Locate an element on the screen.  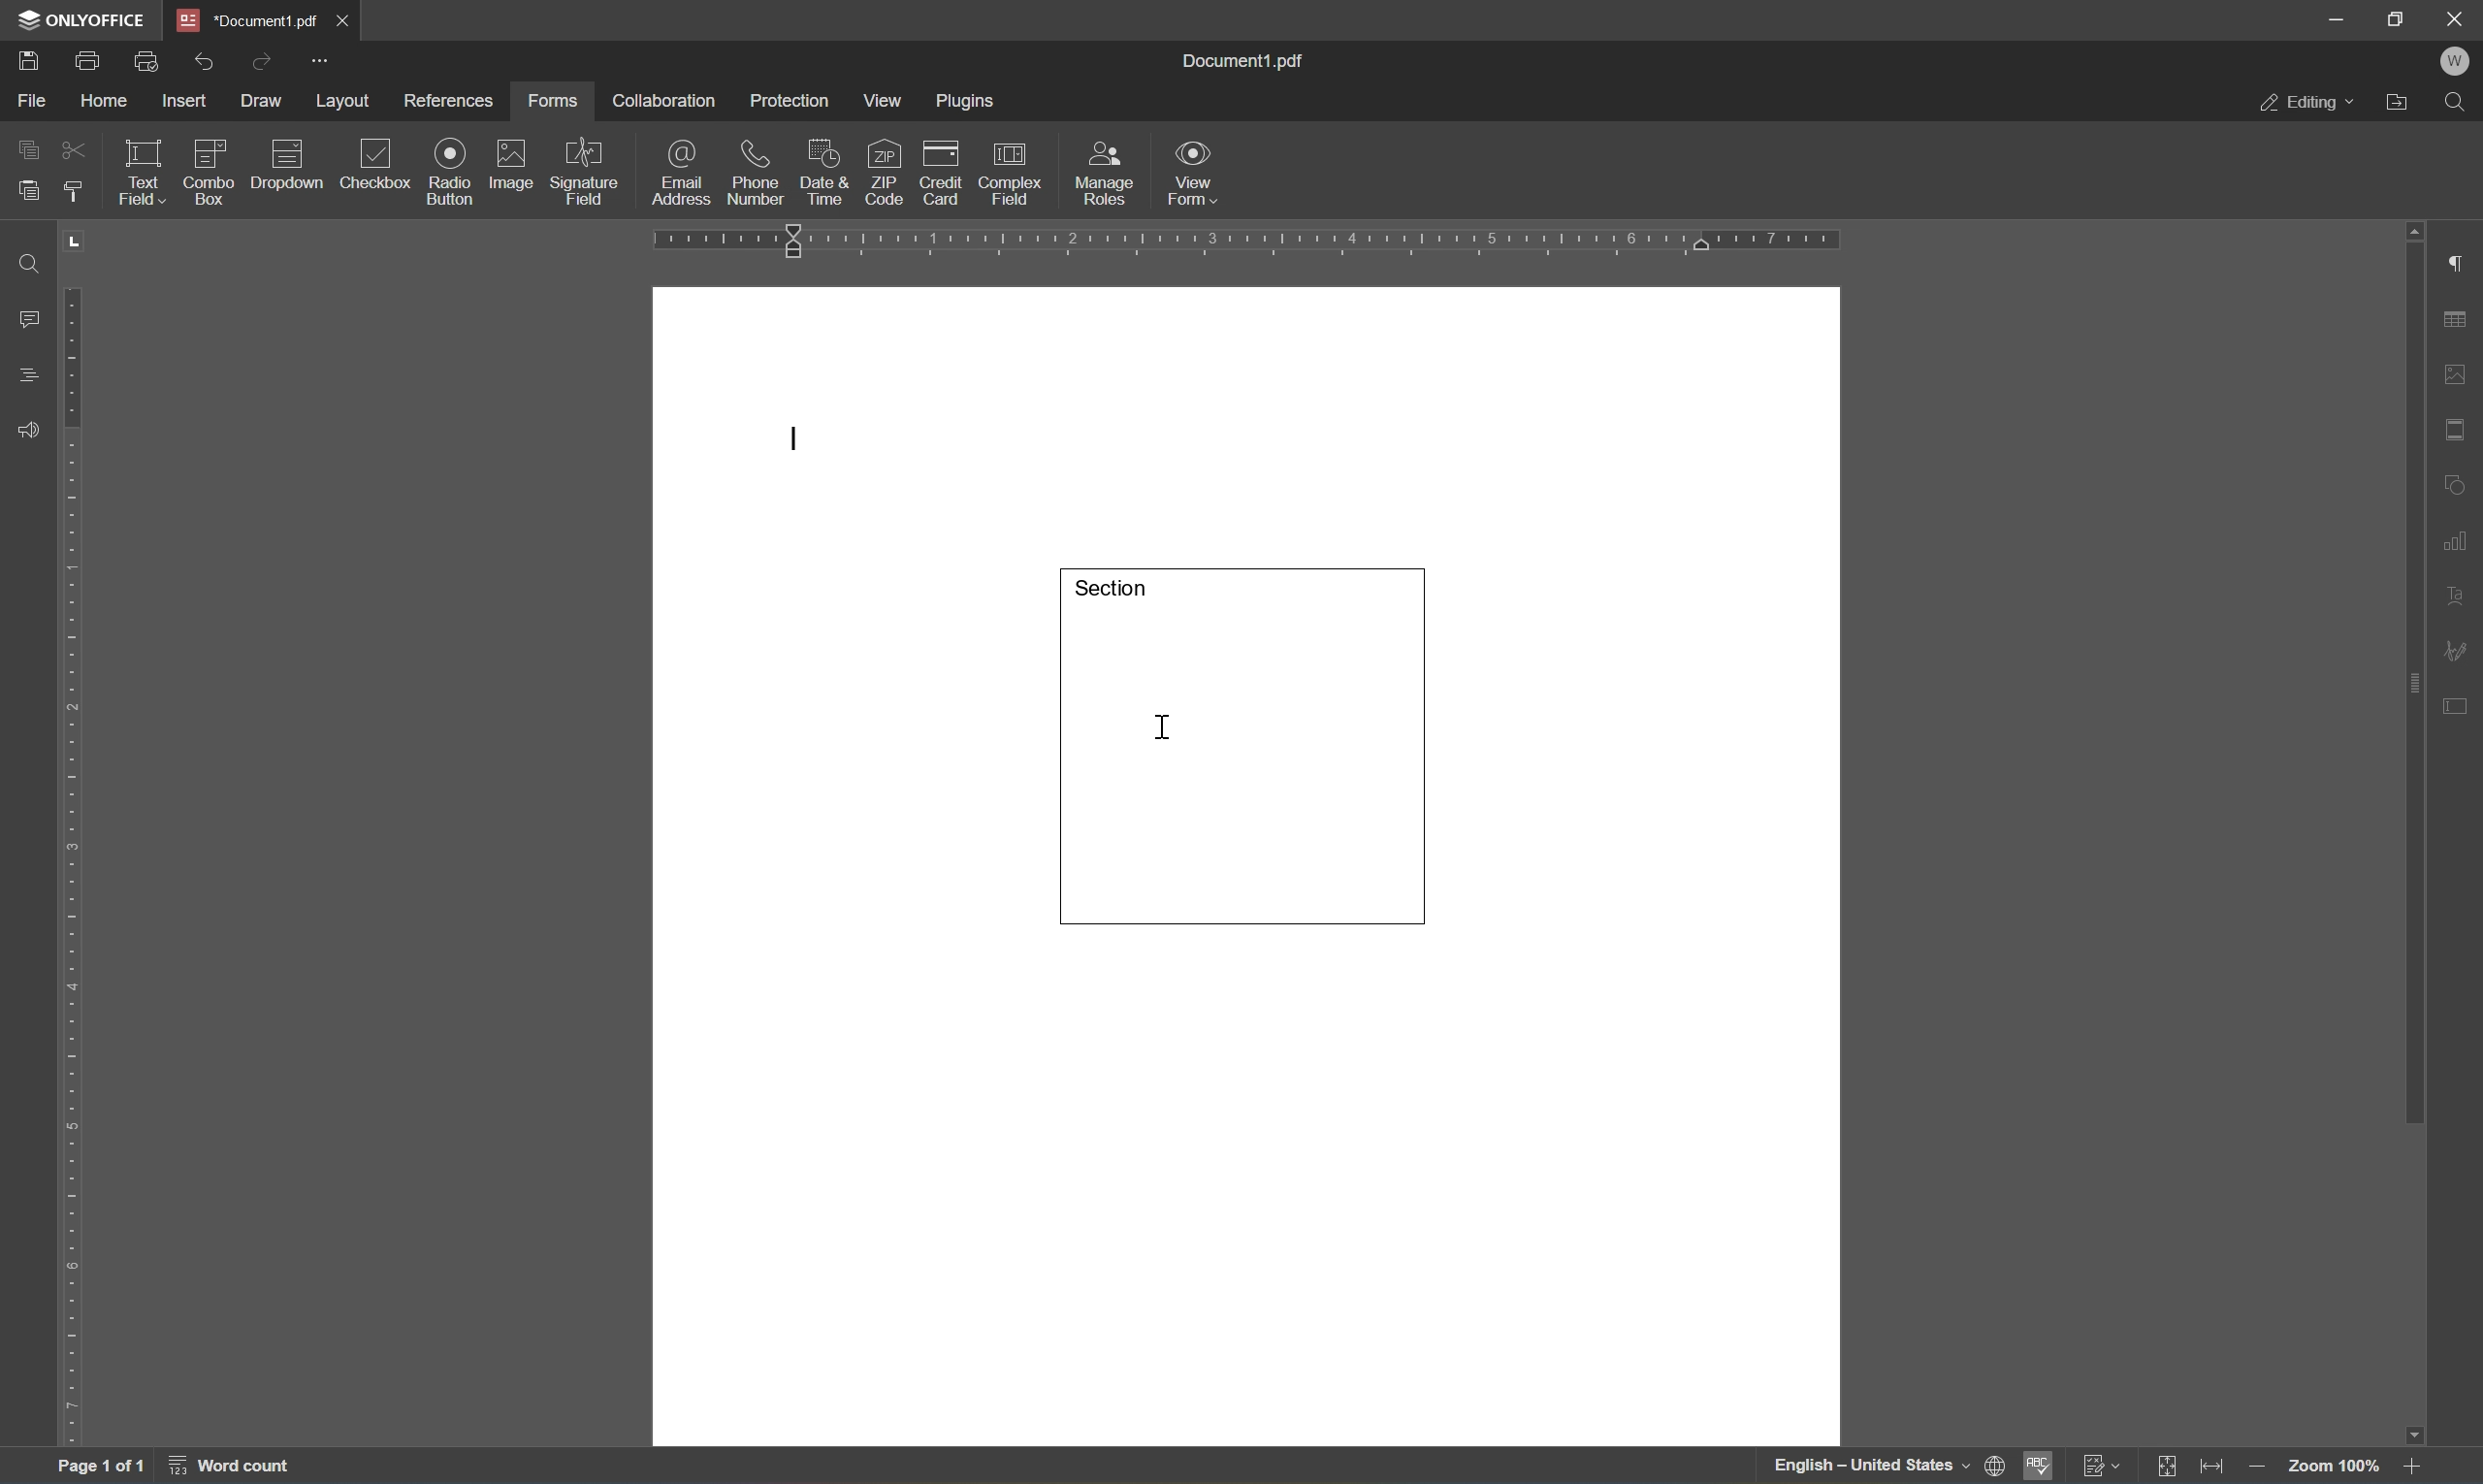
complex field is located at coordinates (1012, 171).